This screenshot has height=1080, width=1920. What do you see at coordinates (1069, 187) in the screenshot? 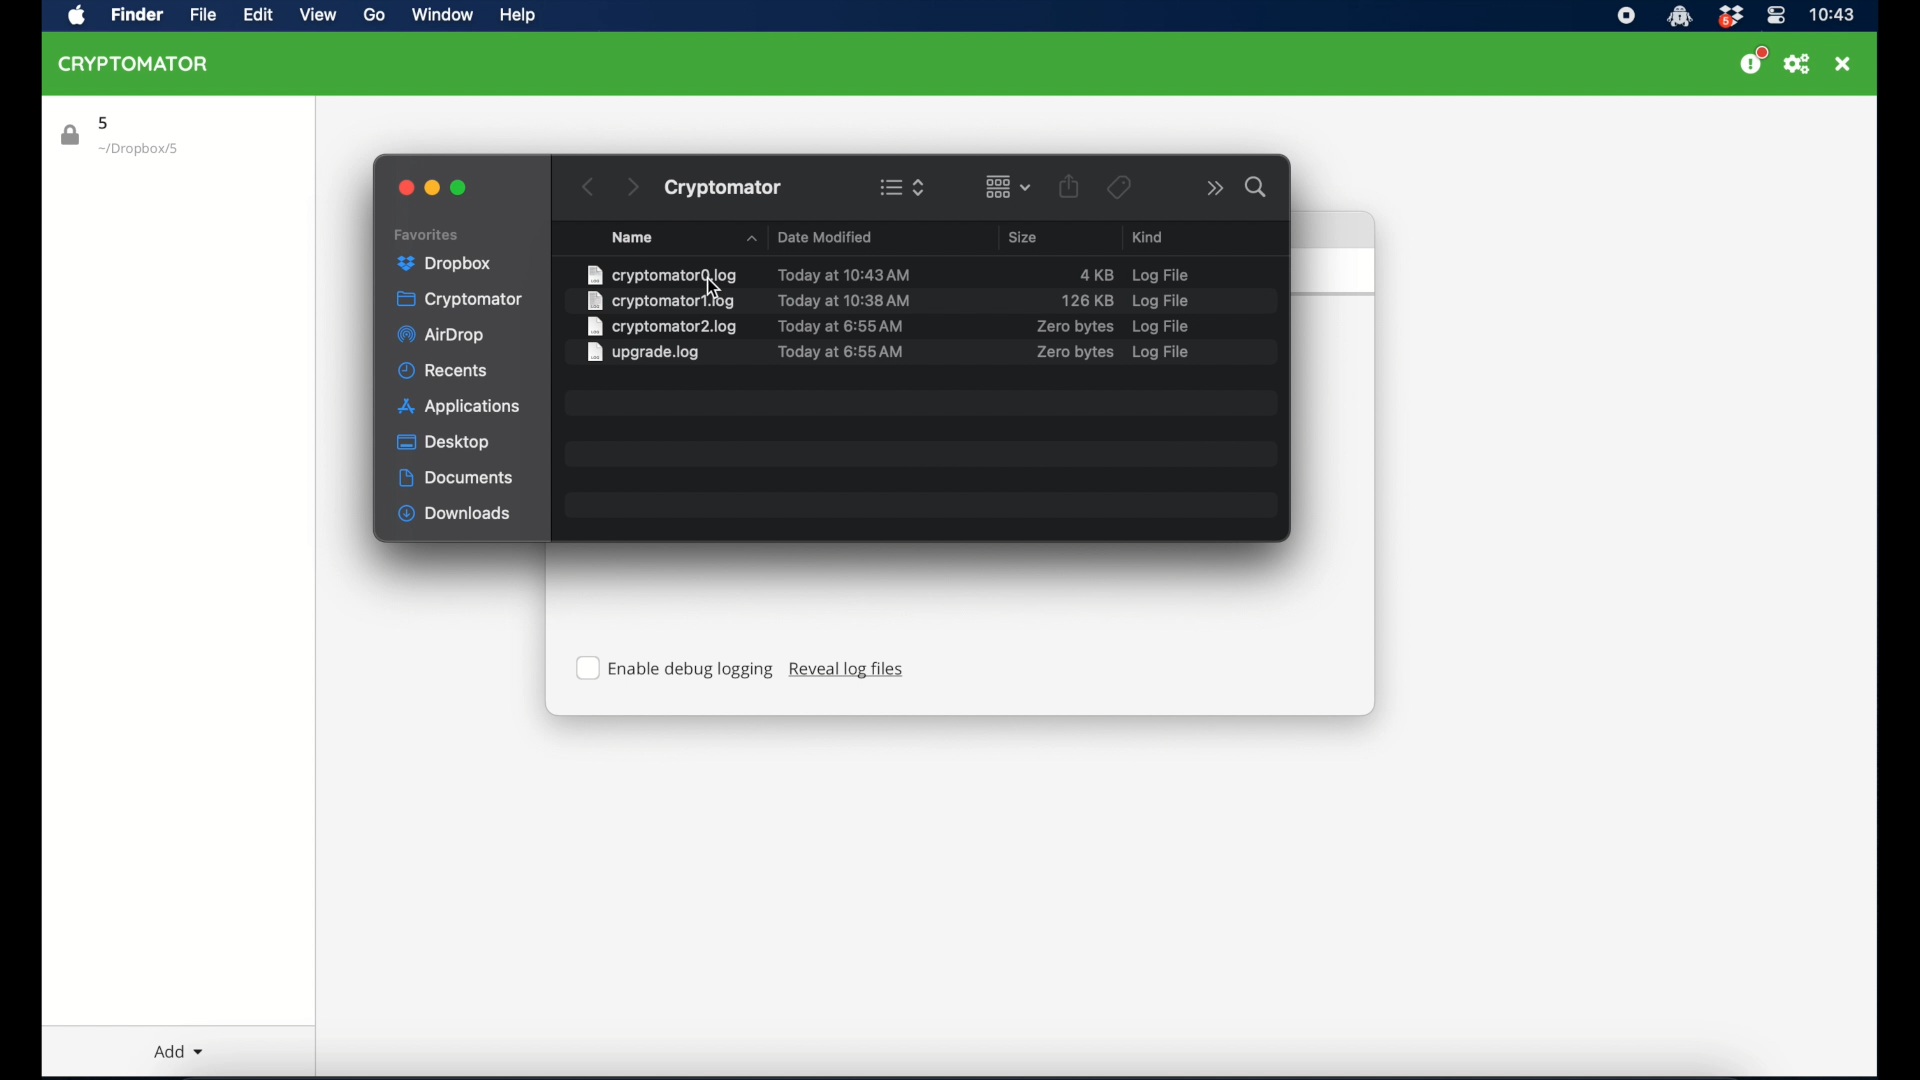
I see `share` at bounding box center [1069, 187].